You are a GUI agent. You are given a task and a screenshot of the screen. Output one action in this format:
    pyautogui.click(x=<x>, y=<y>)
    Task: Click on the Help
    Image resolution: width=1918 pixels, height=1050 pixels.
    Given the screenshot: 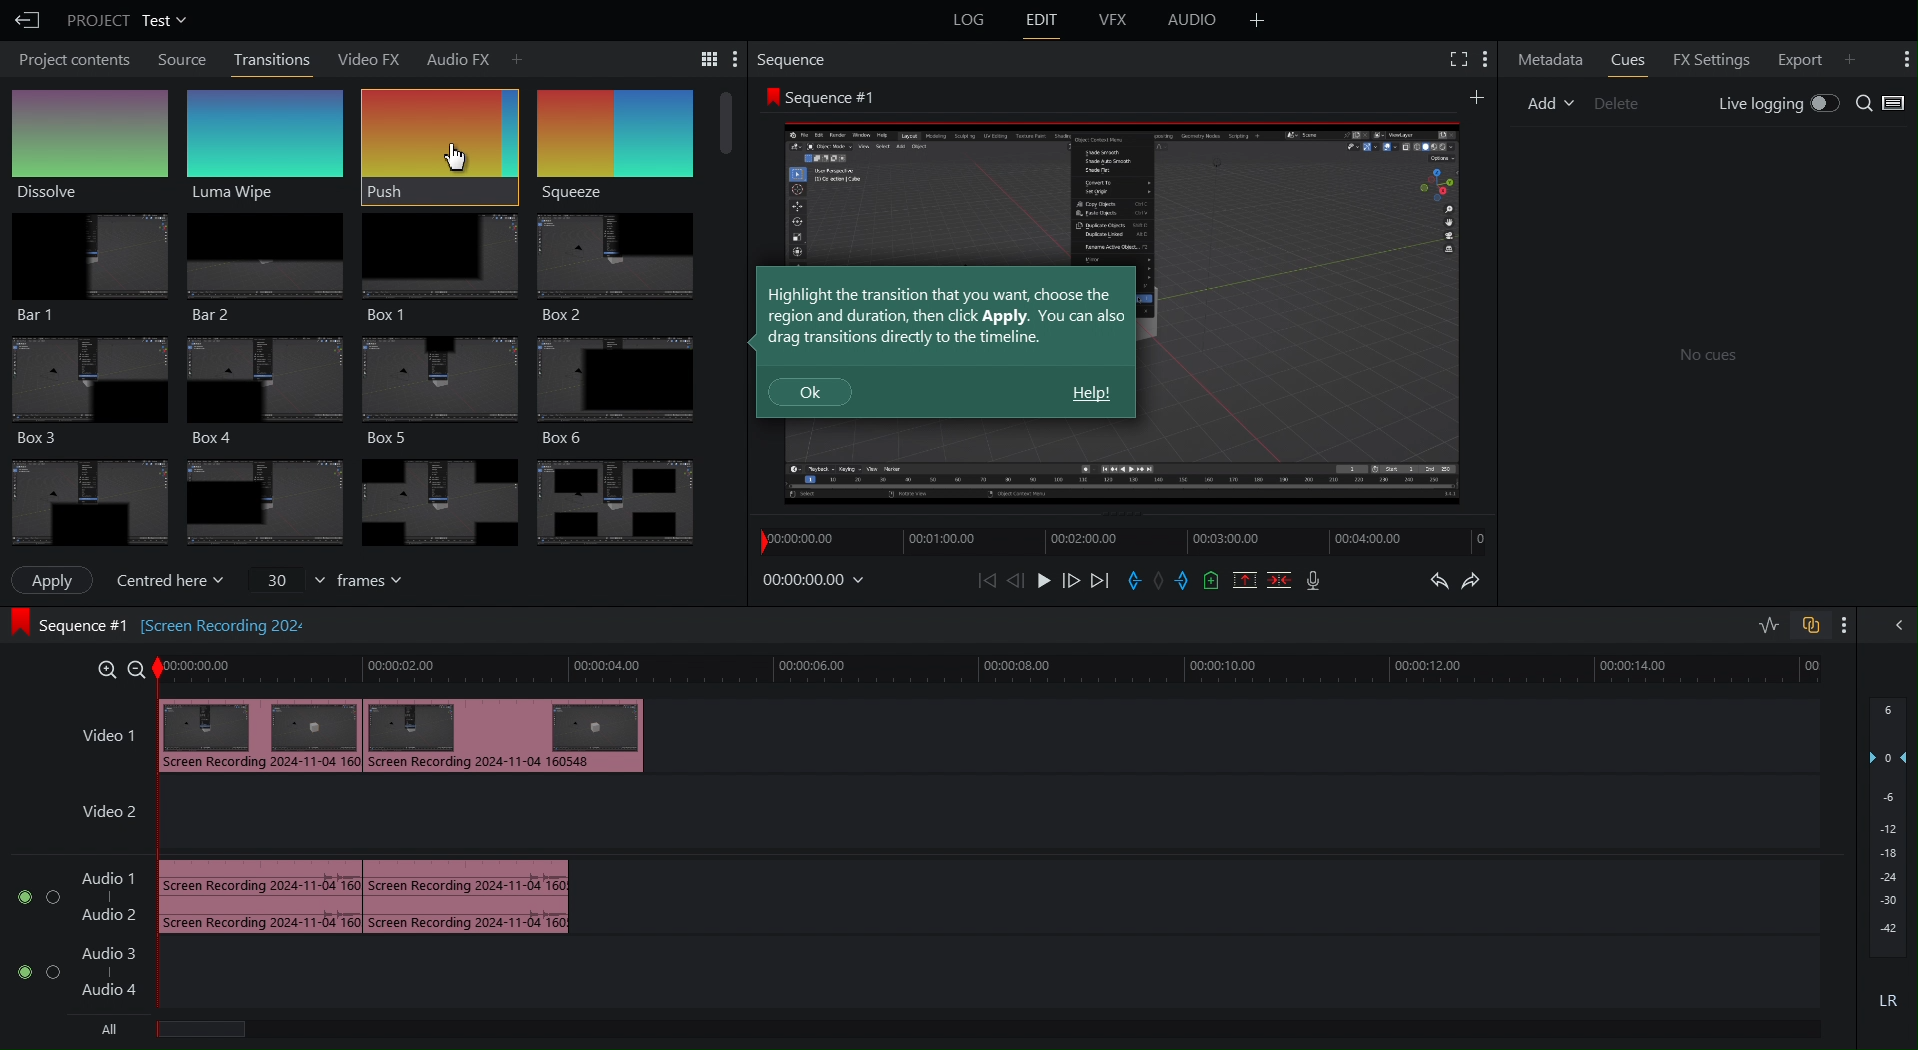 What is the action you would take?
    pyautogui.click(x=1091, y=394)
    